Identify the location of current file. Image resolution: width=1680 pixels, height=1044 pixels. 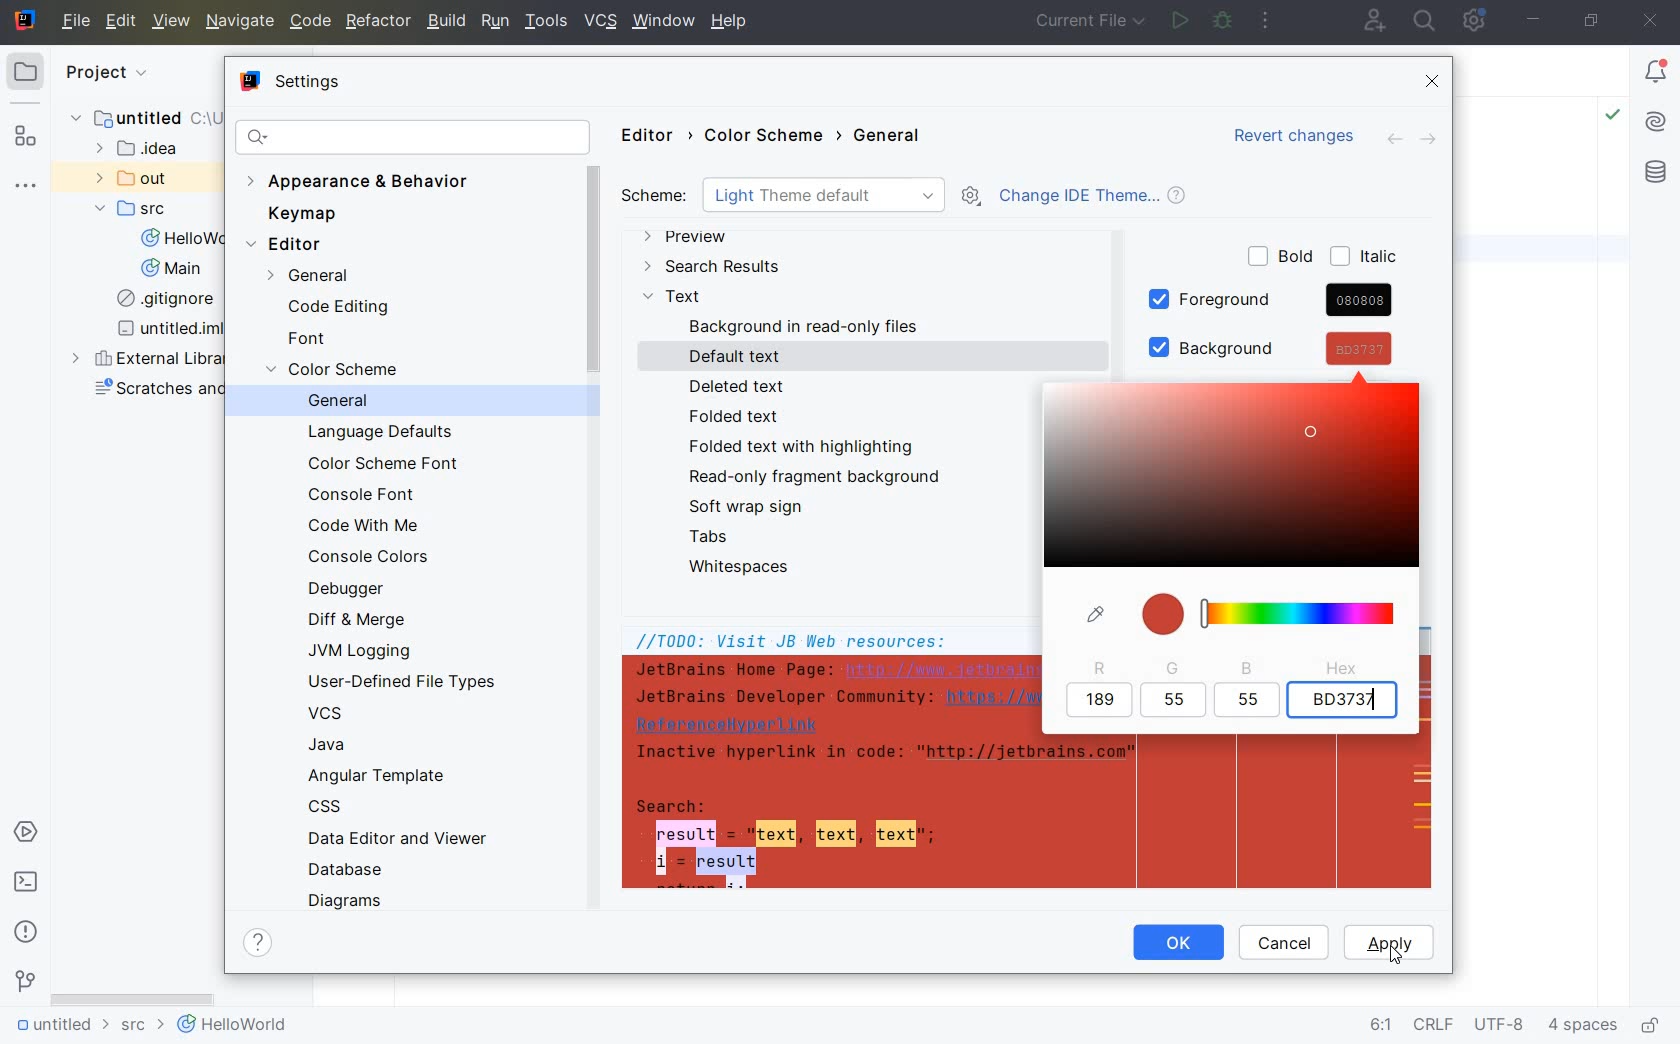
(1092, 22).